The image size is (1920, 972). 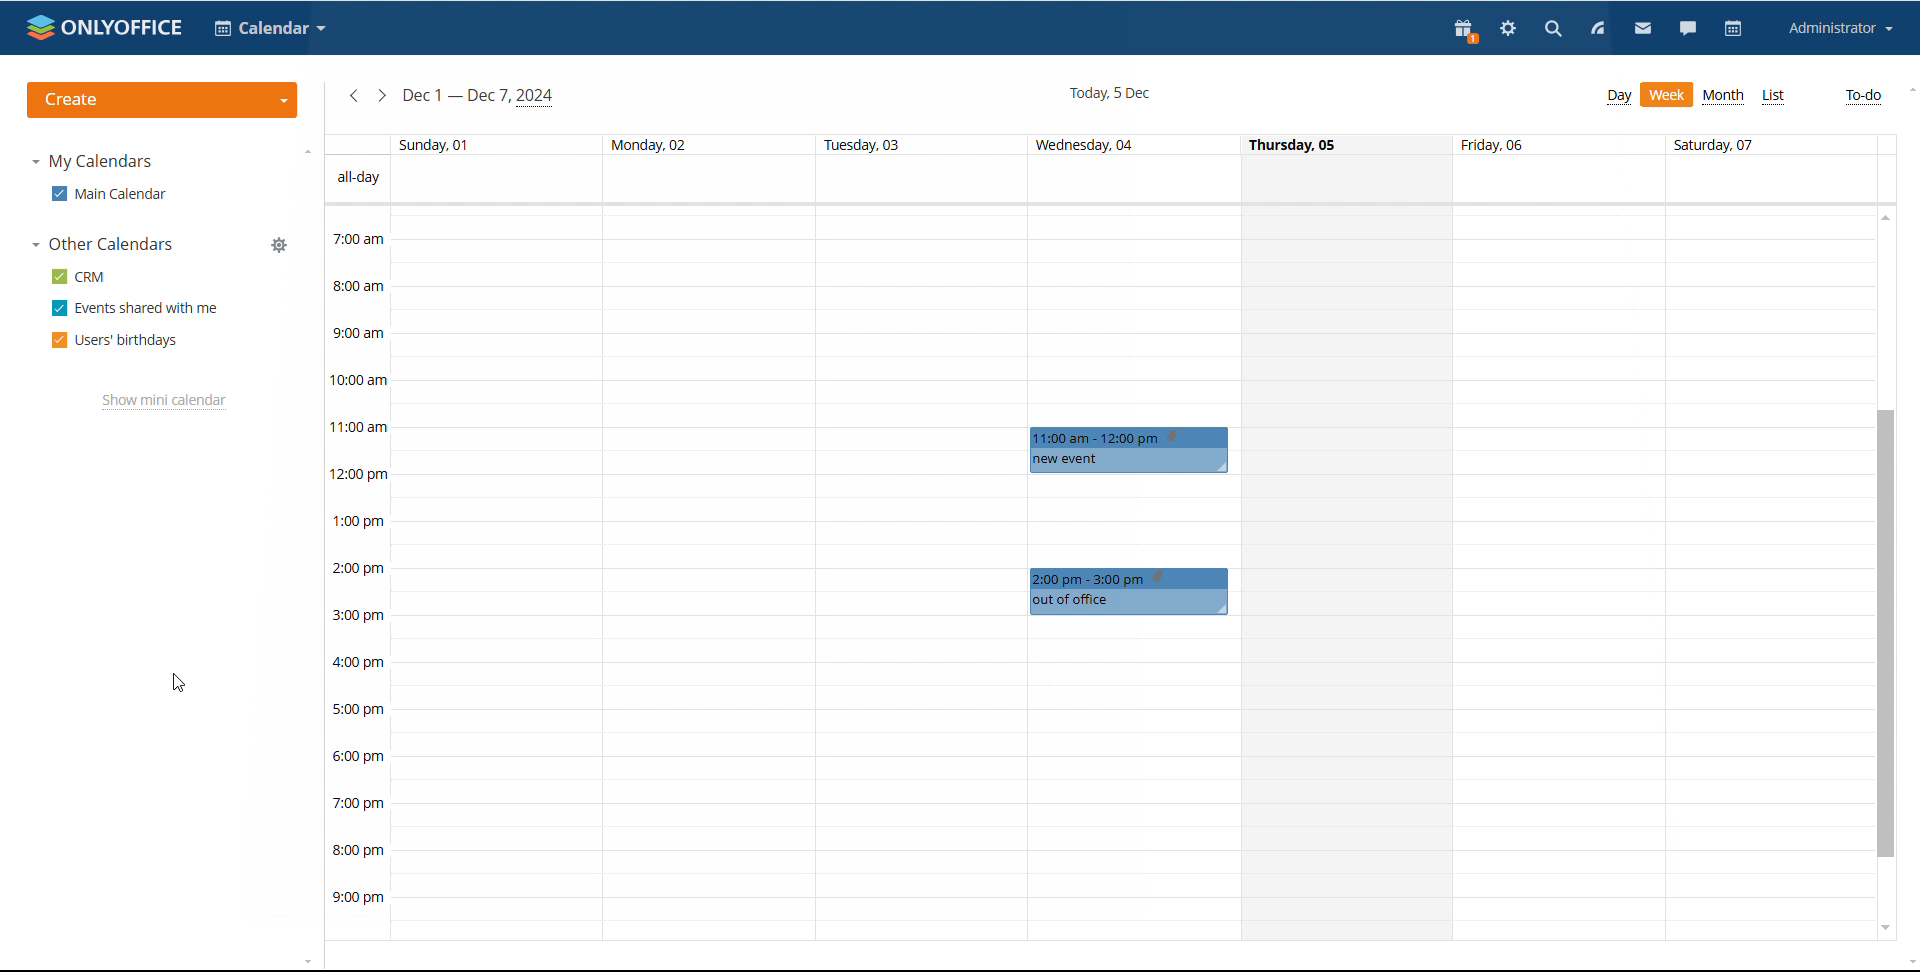 I want to click on single day, so click(x=1350, y=572).